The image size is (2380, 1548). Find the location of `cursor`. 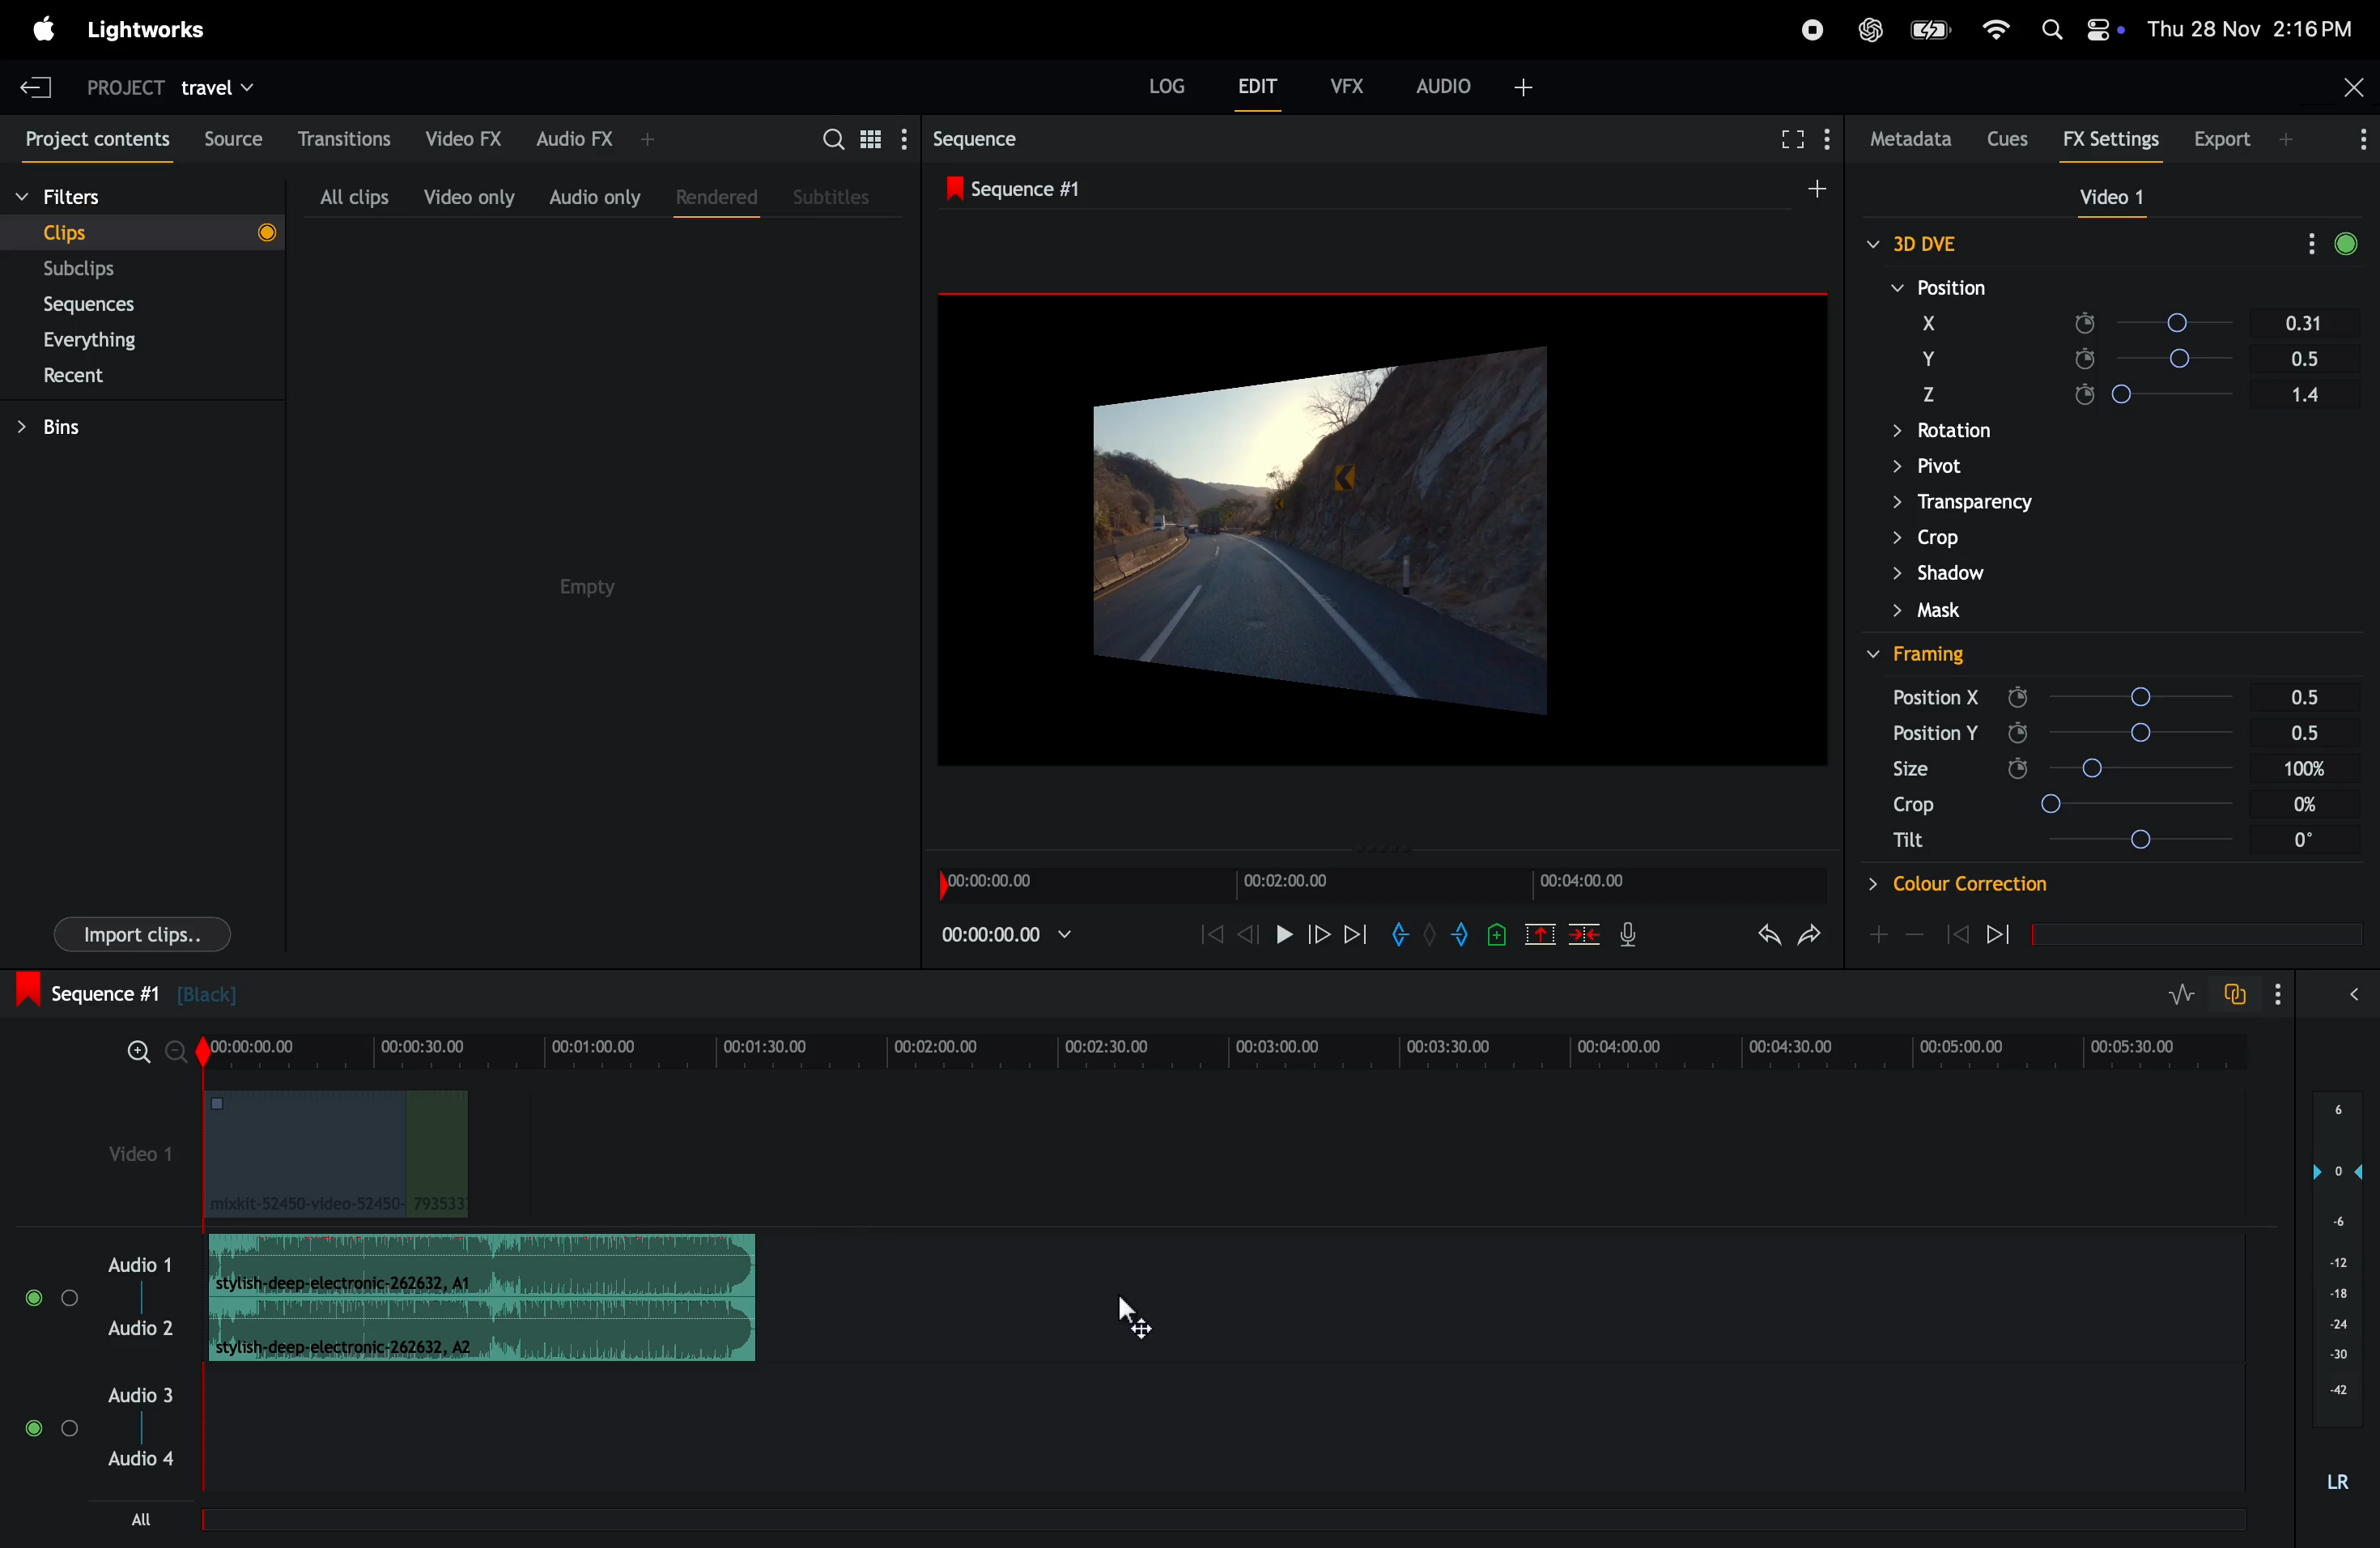

cursor is located at coordinates (1134, 1321).